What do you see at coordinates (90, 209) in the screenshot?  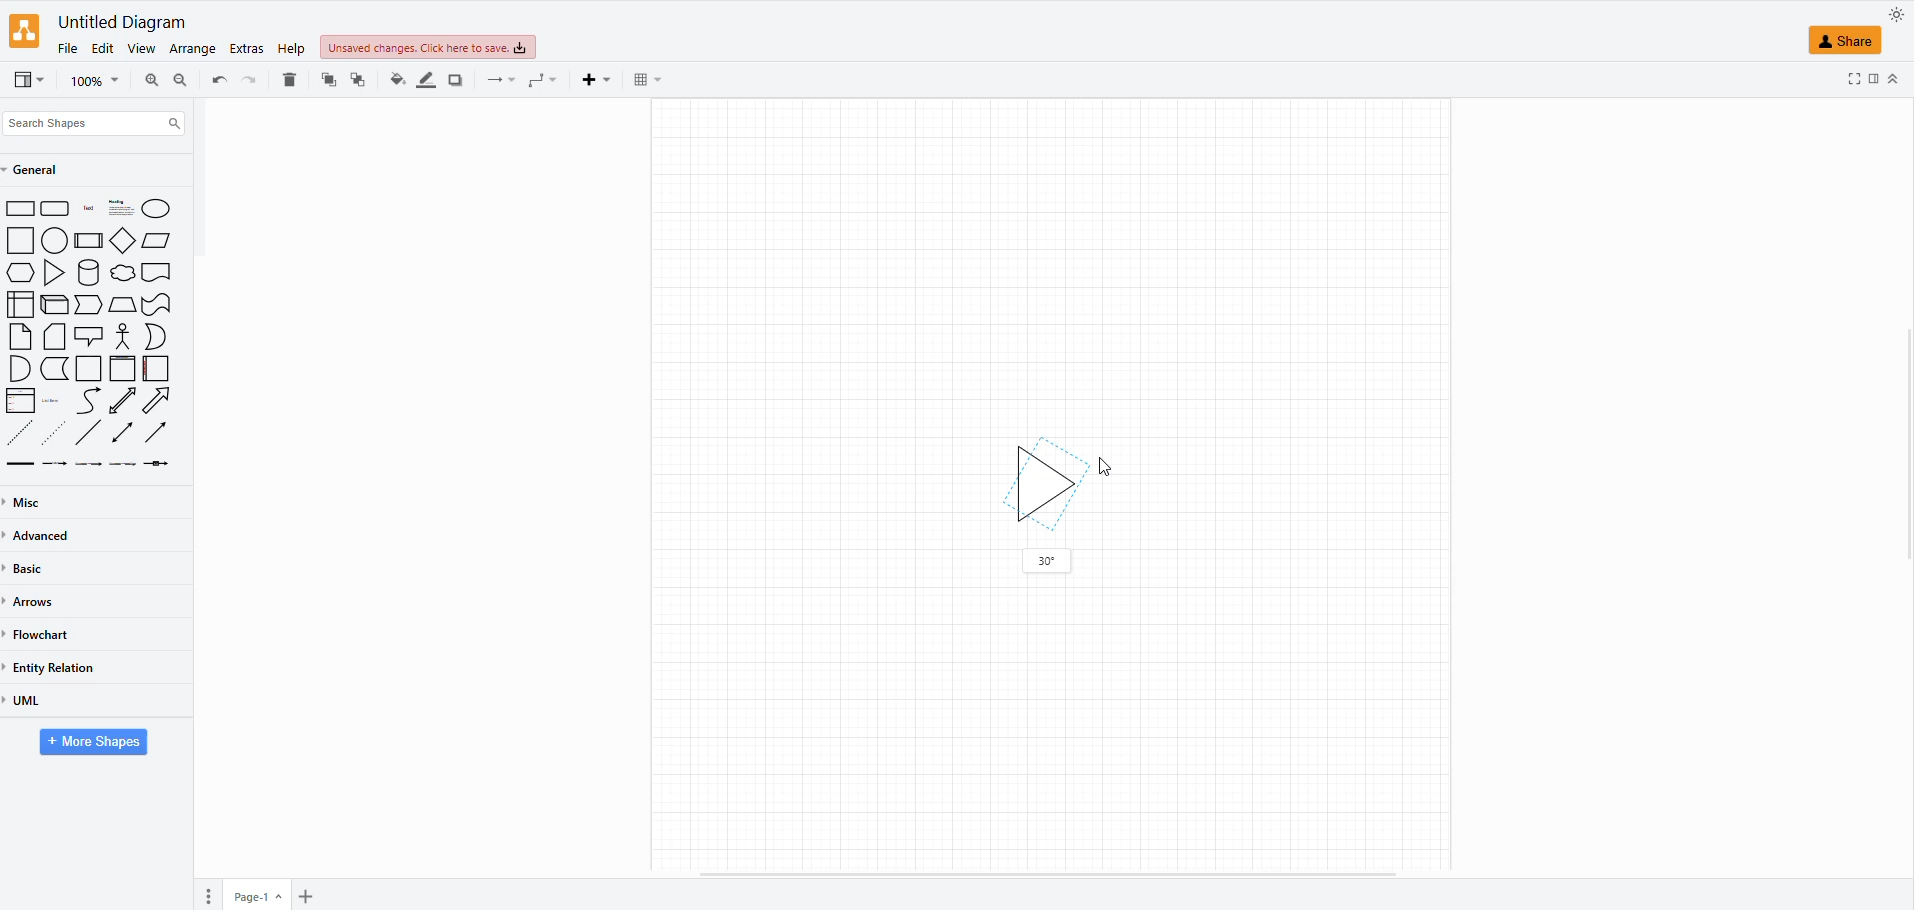 I see `Title` at bounding box center [90, 209].